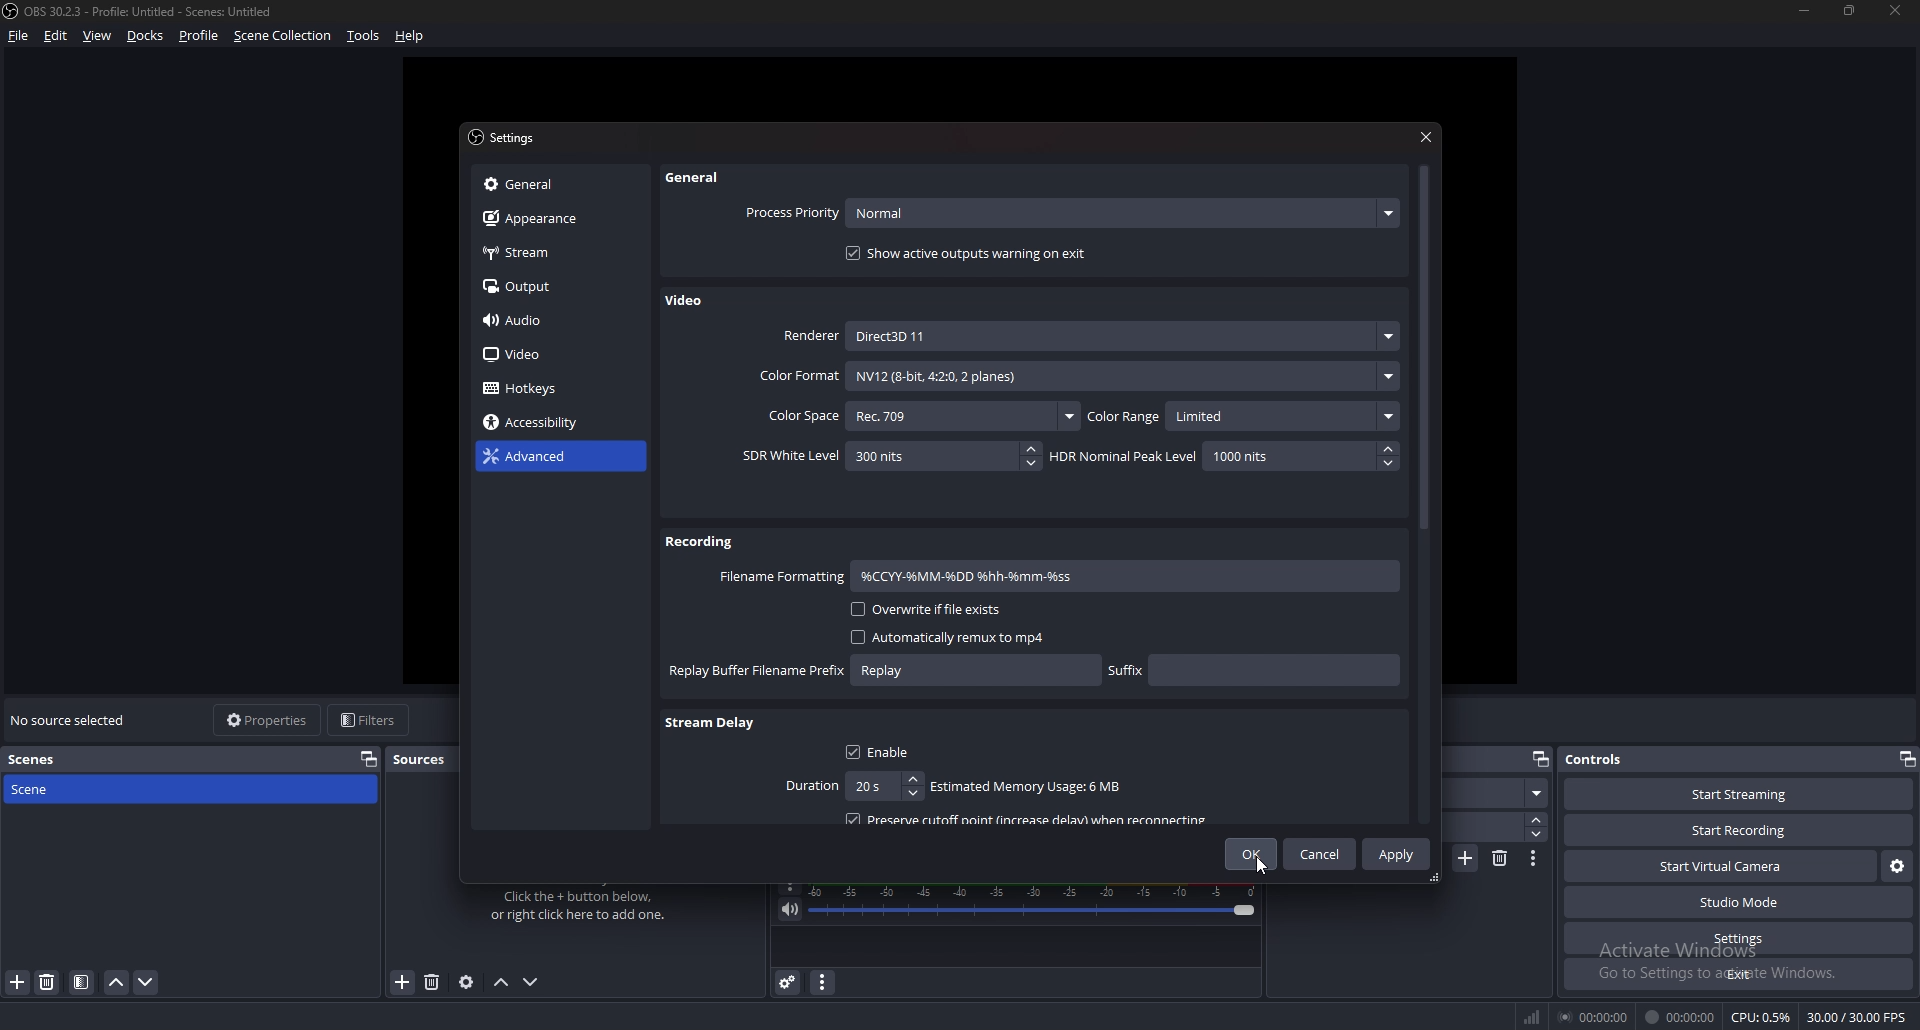  Describe the element at coordinates (1035, 901) in the screenshot. I see `audio bar` at that location.